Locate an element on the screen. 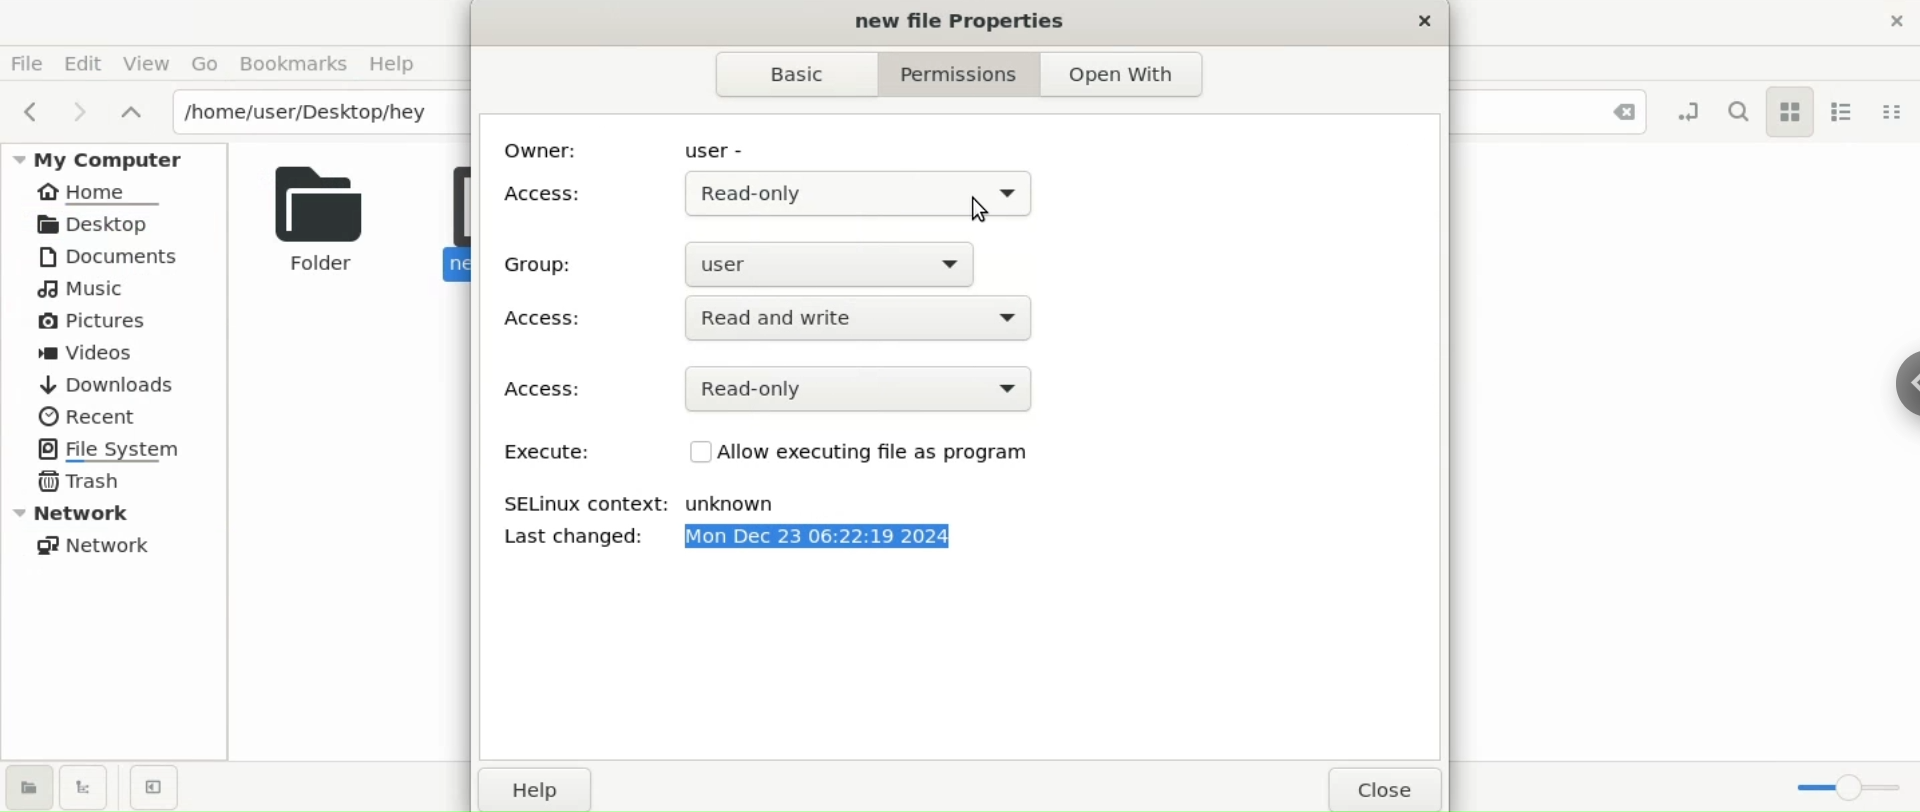 Image resolution: width=1920 pixels, height=812 pixels. SELinux context: unknown is located at coordinates (656, 504).